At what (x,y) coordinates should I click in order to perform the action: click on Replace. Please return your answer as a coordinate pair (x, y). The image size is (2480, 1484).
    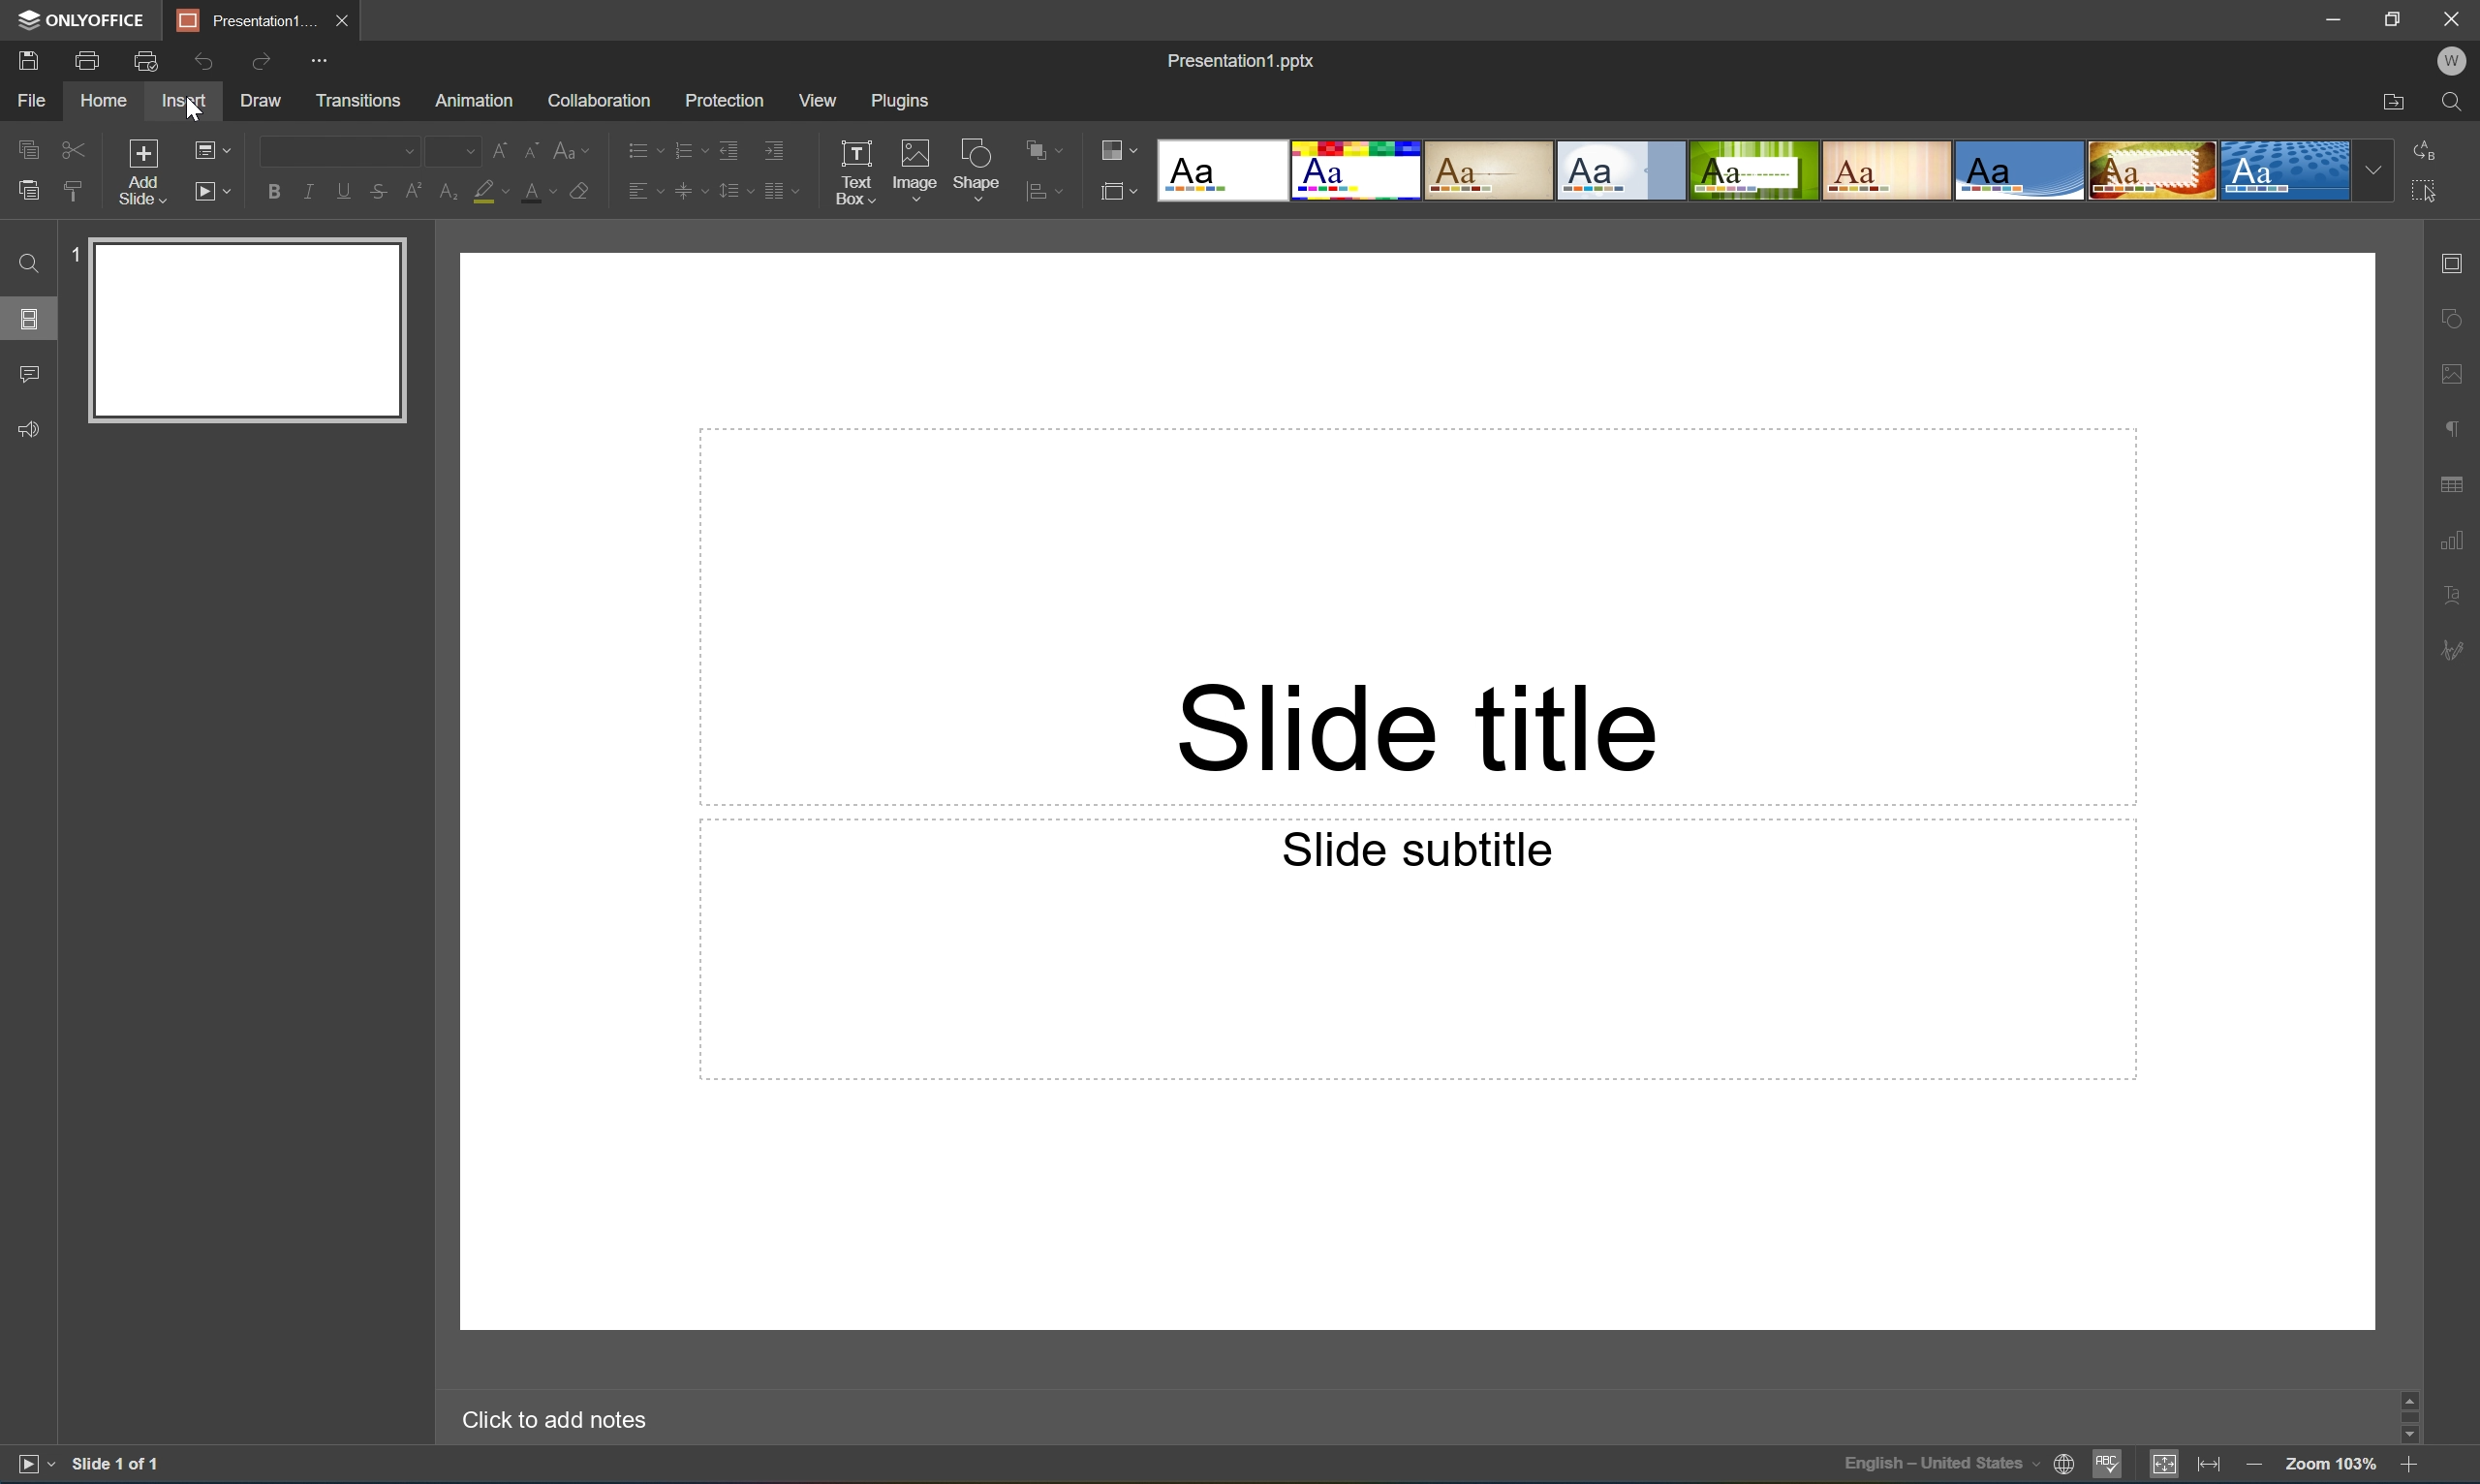
    Looking at the image, I should click on (2424, 148).